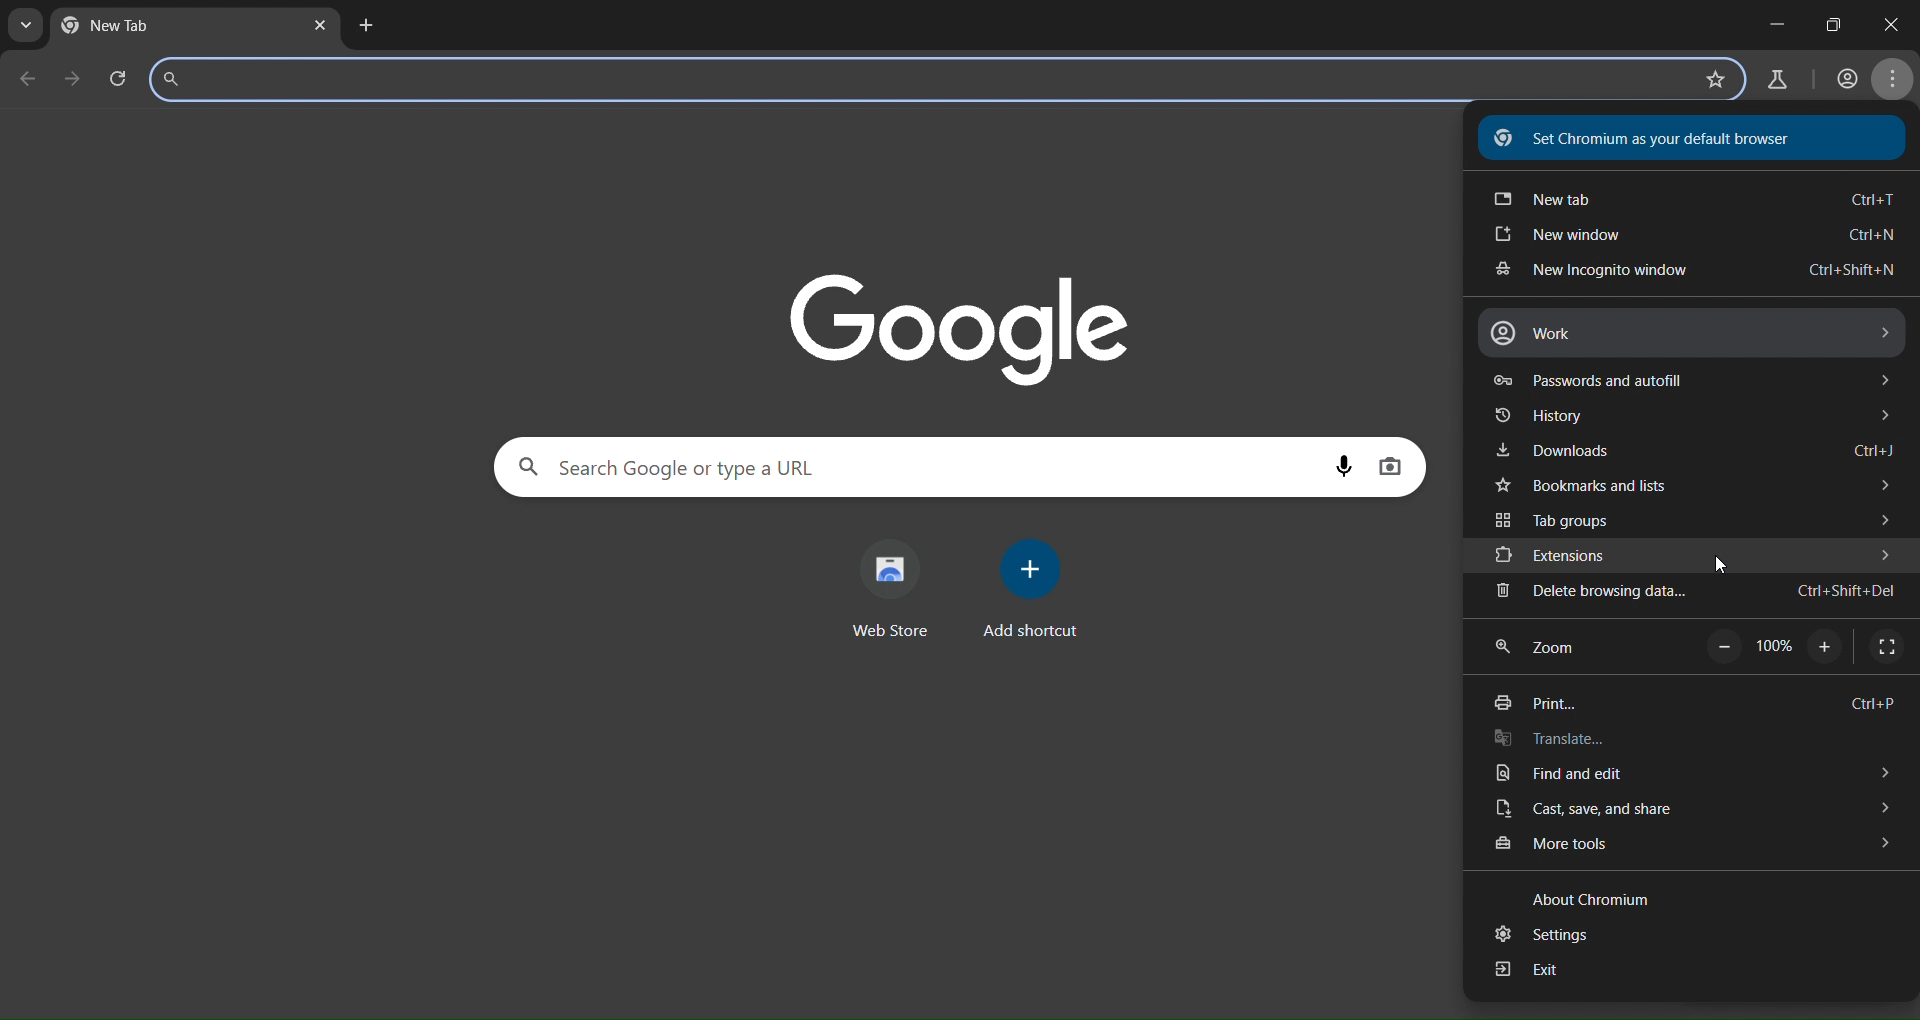 The image size is (1920, 1020). Describe the element at coordinates (1699, 700) in the screenshot. I see `print` at that location.